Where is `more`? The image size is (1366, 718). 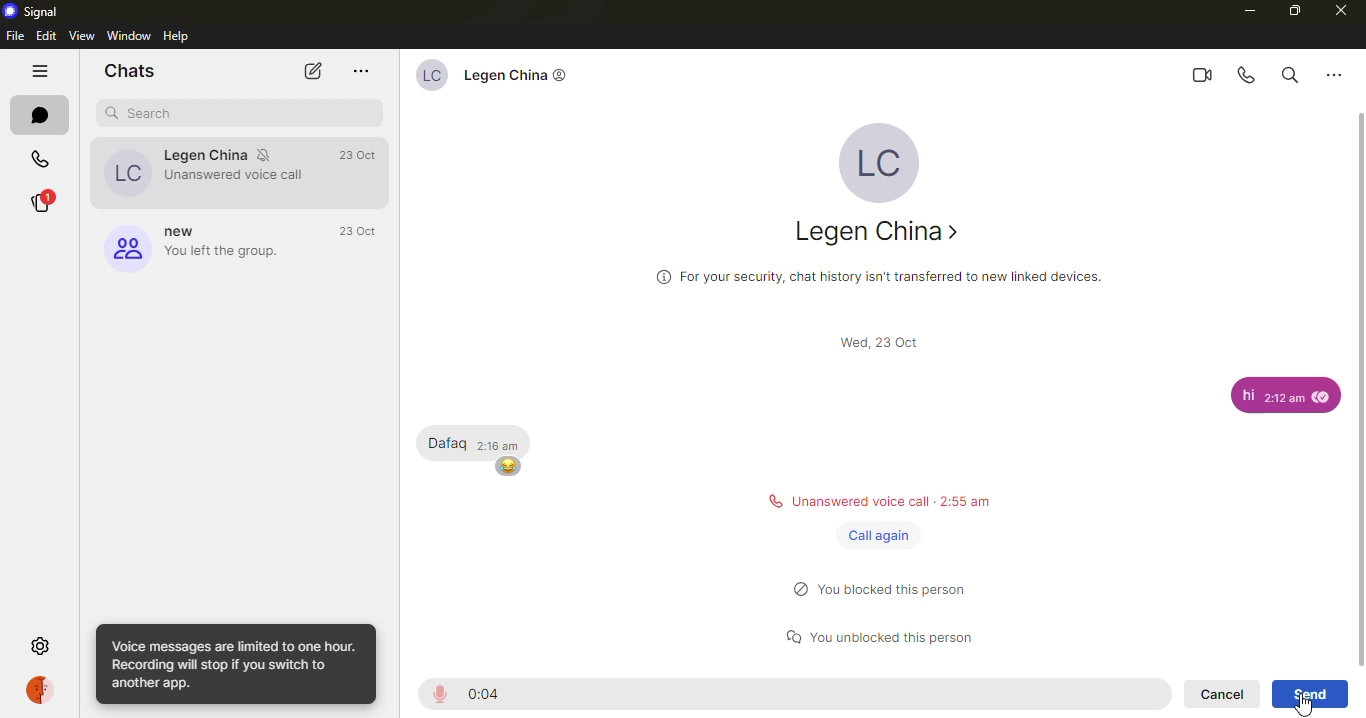 more is located at coordinates (1335, 71).